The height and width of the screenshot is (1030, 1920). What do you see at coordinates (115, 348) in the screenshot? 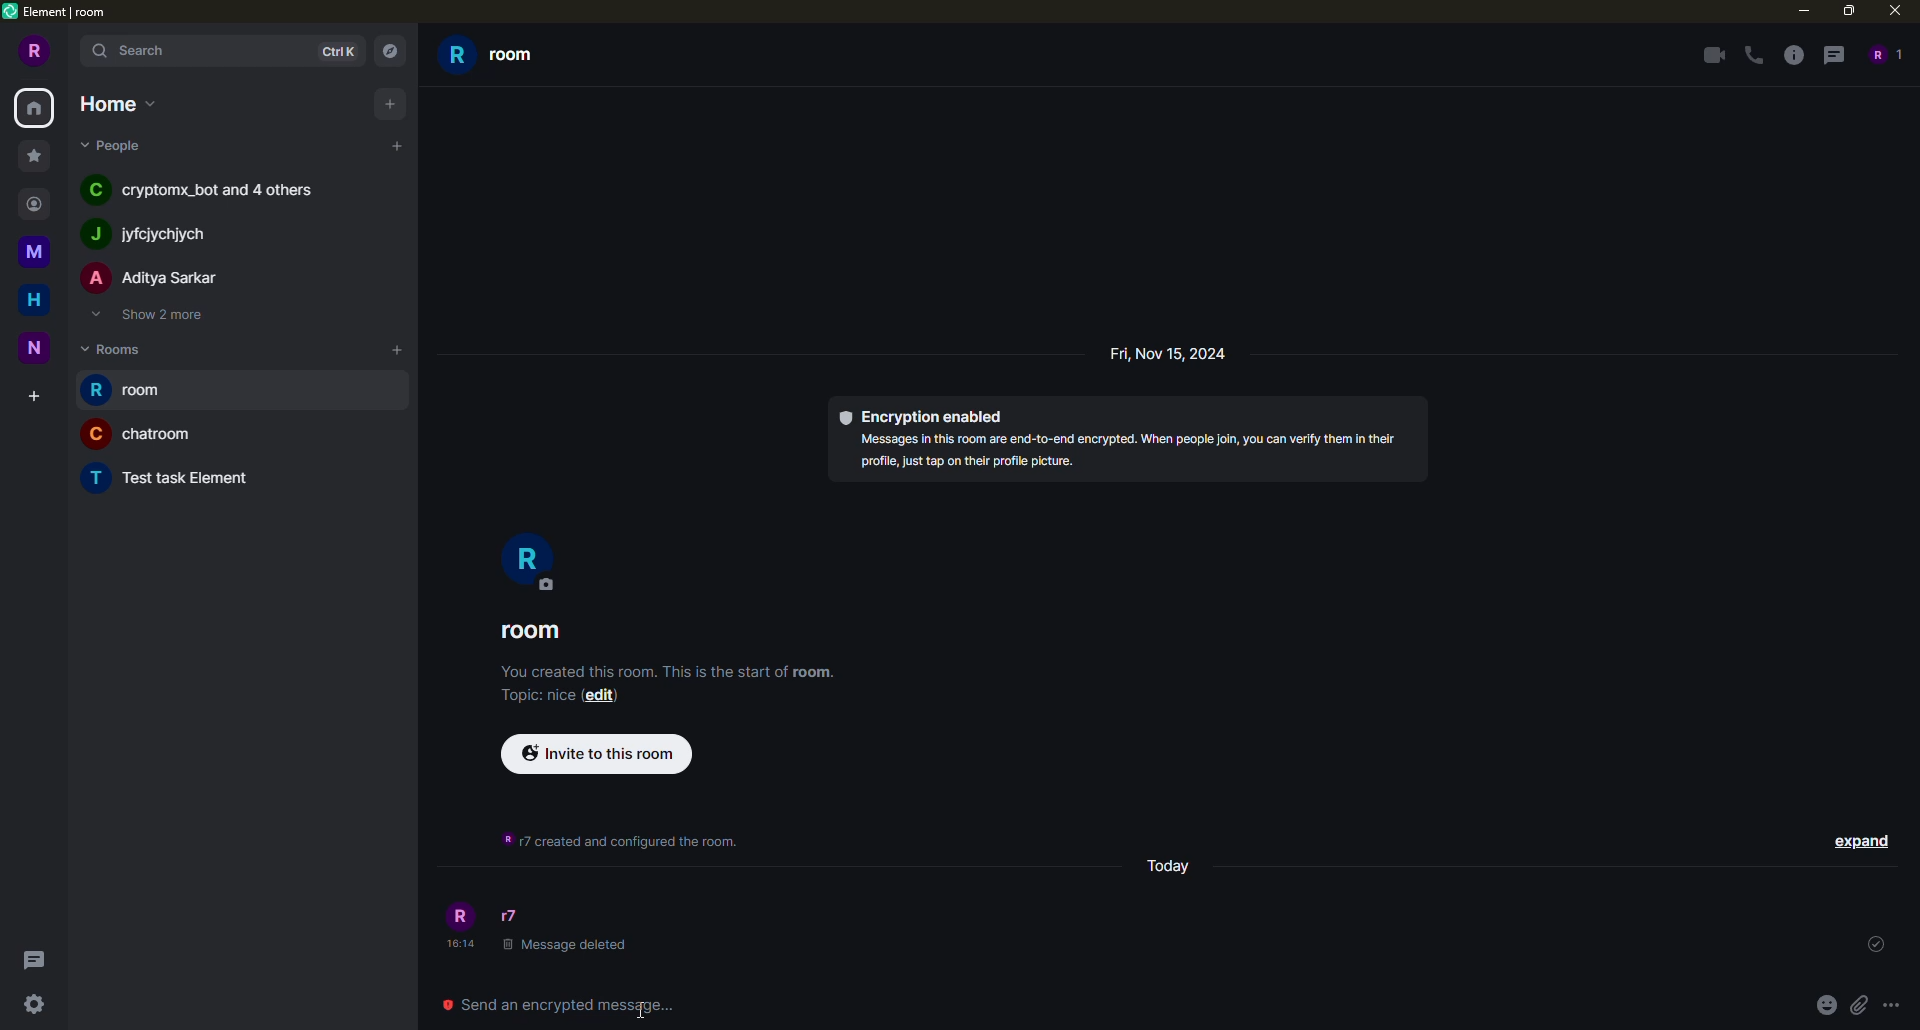
I see `rooms` at bounding box center [115, 348].